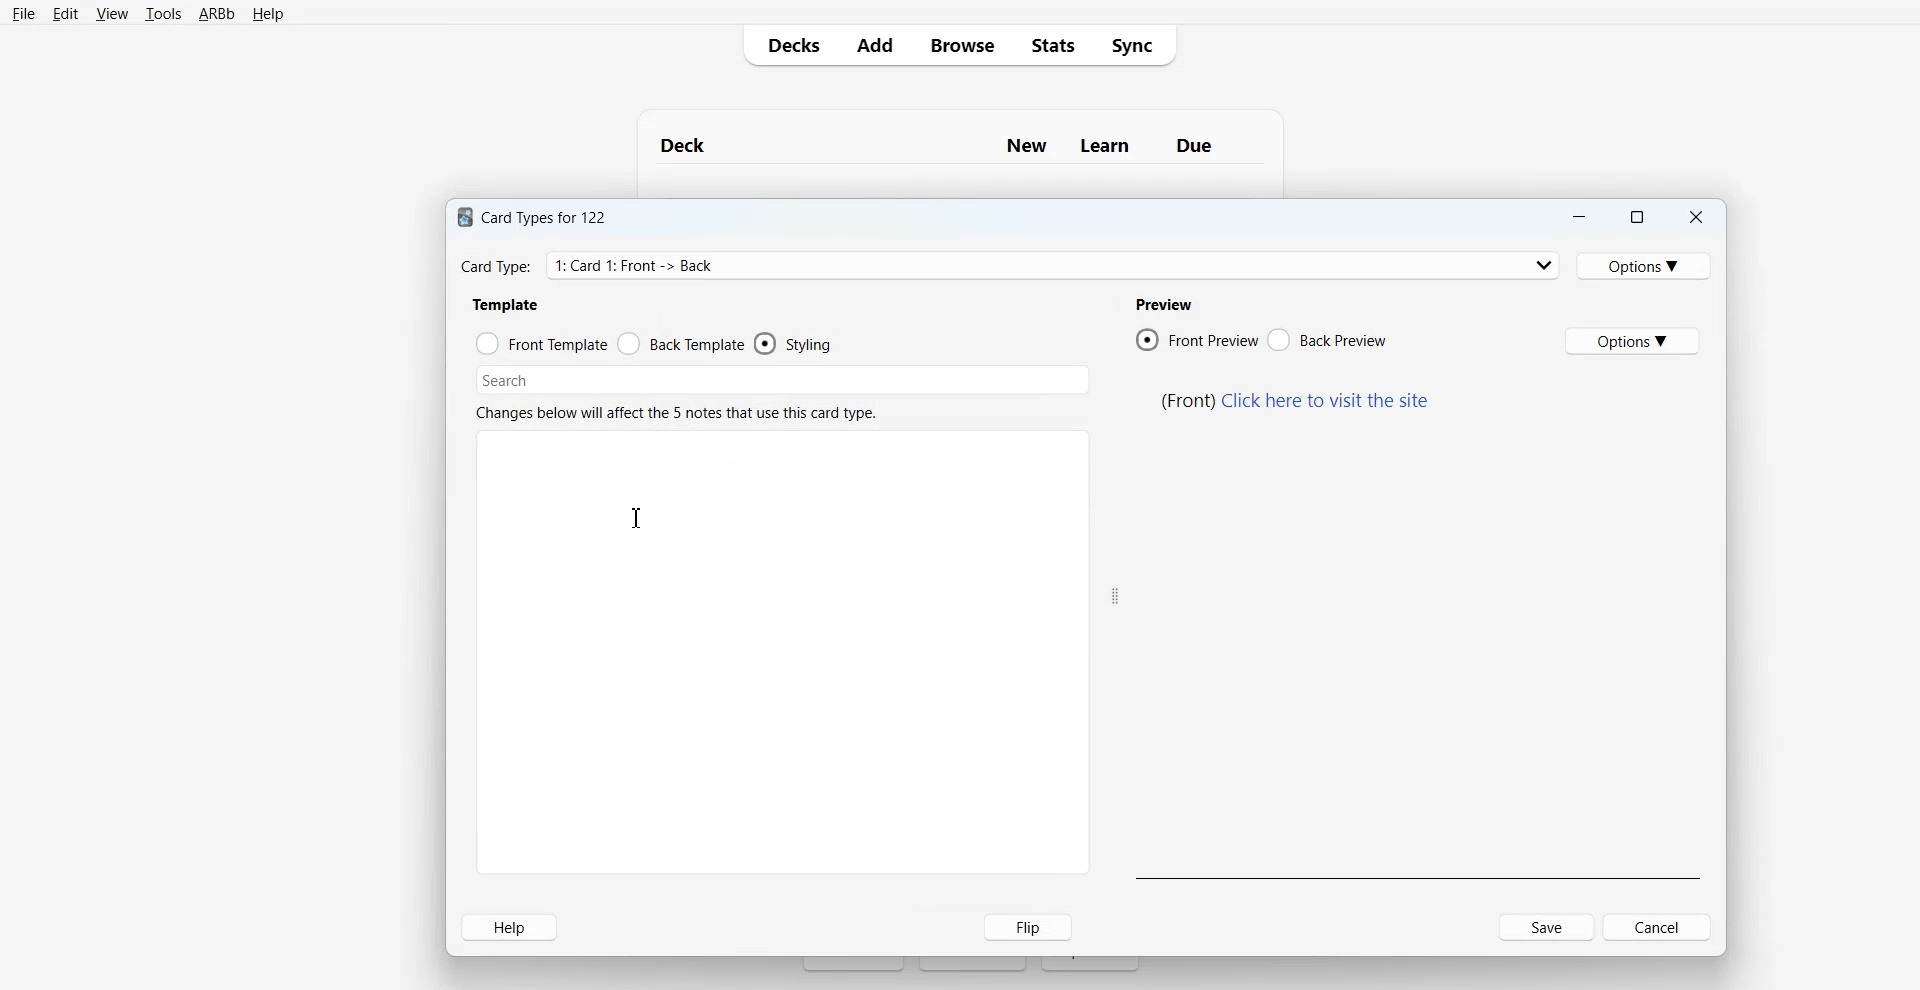  Describe the element at coordinates (1579, 215) in the screenshot. I see `Minimize` at that location.